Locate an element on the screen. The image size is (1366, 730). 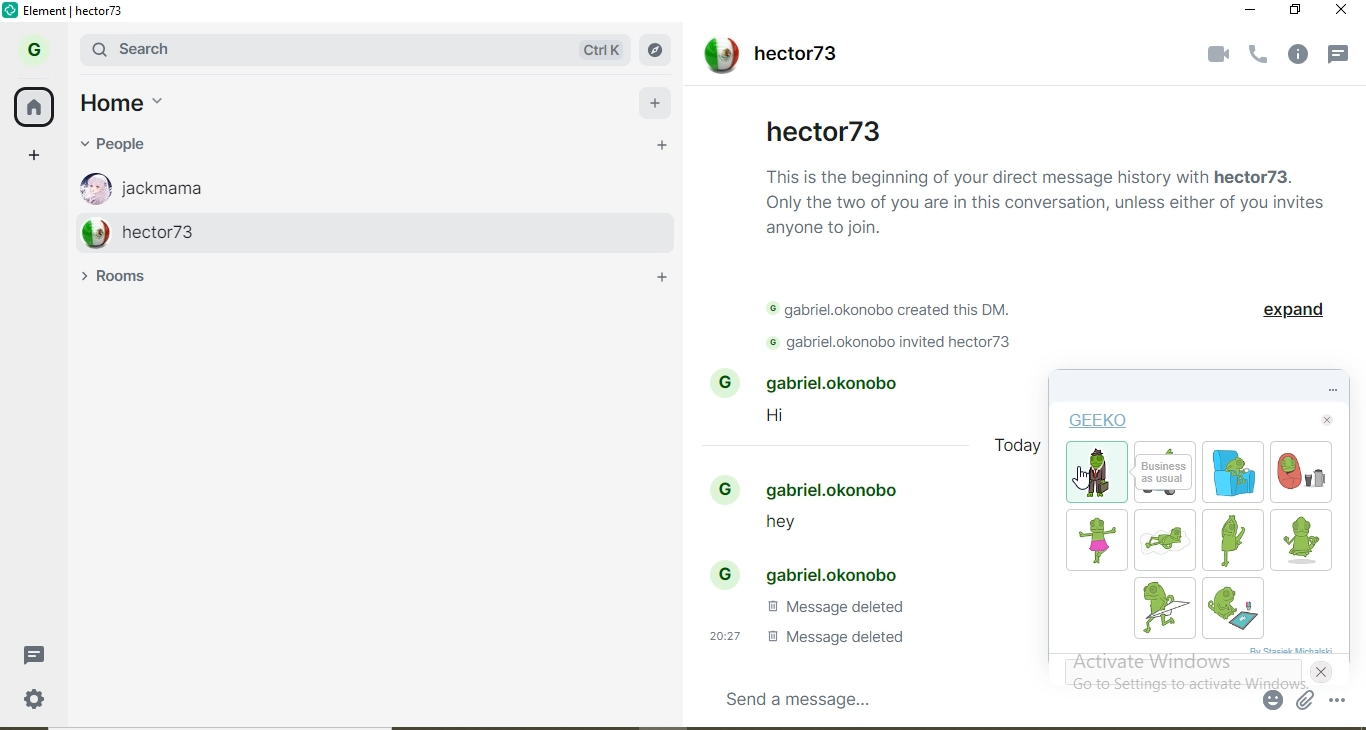
today is located at coordinates (1019, 450).